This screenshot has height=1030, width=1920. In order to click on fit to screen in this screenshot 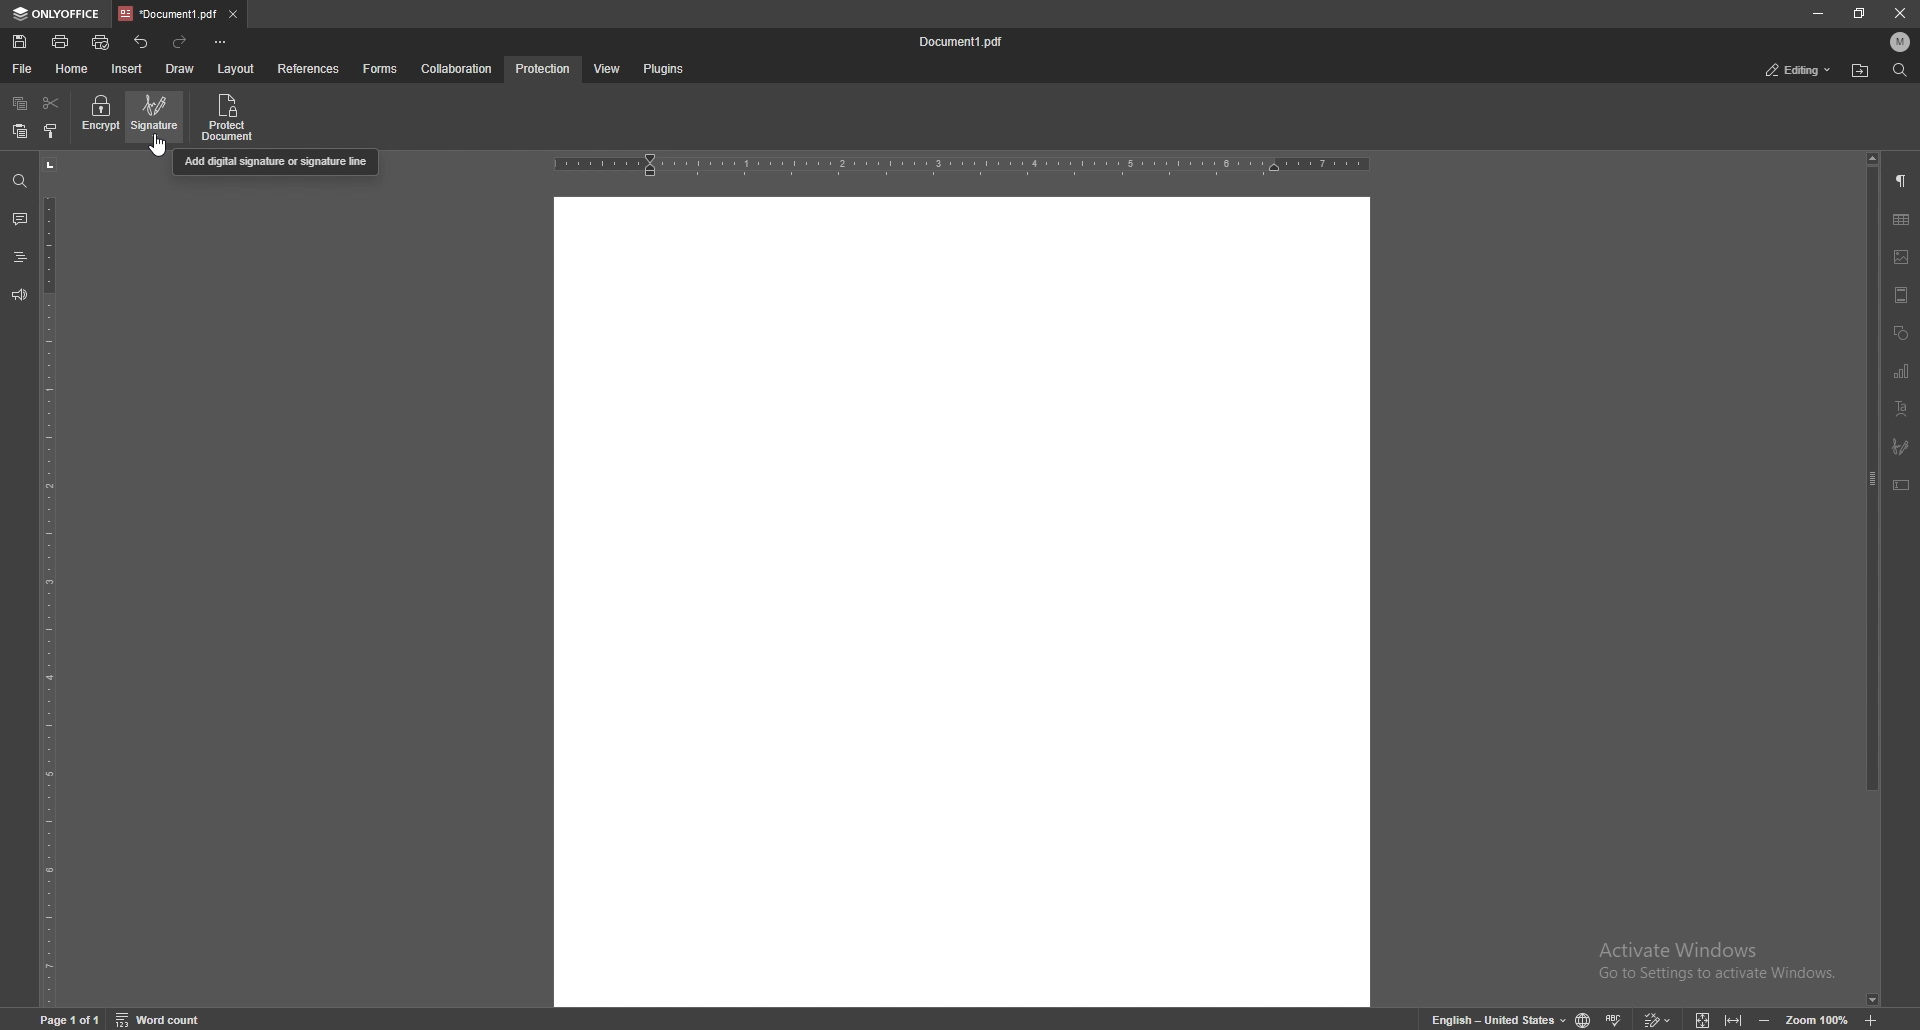, I will do `click(1697, 1017)`.